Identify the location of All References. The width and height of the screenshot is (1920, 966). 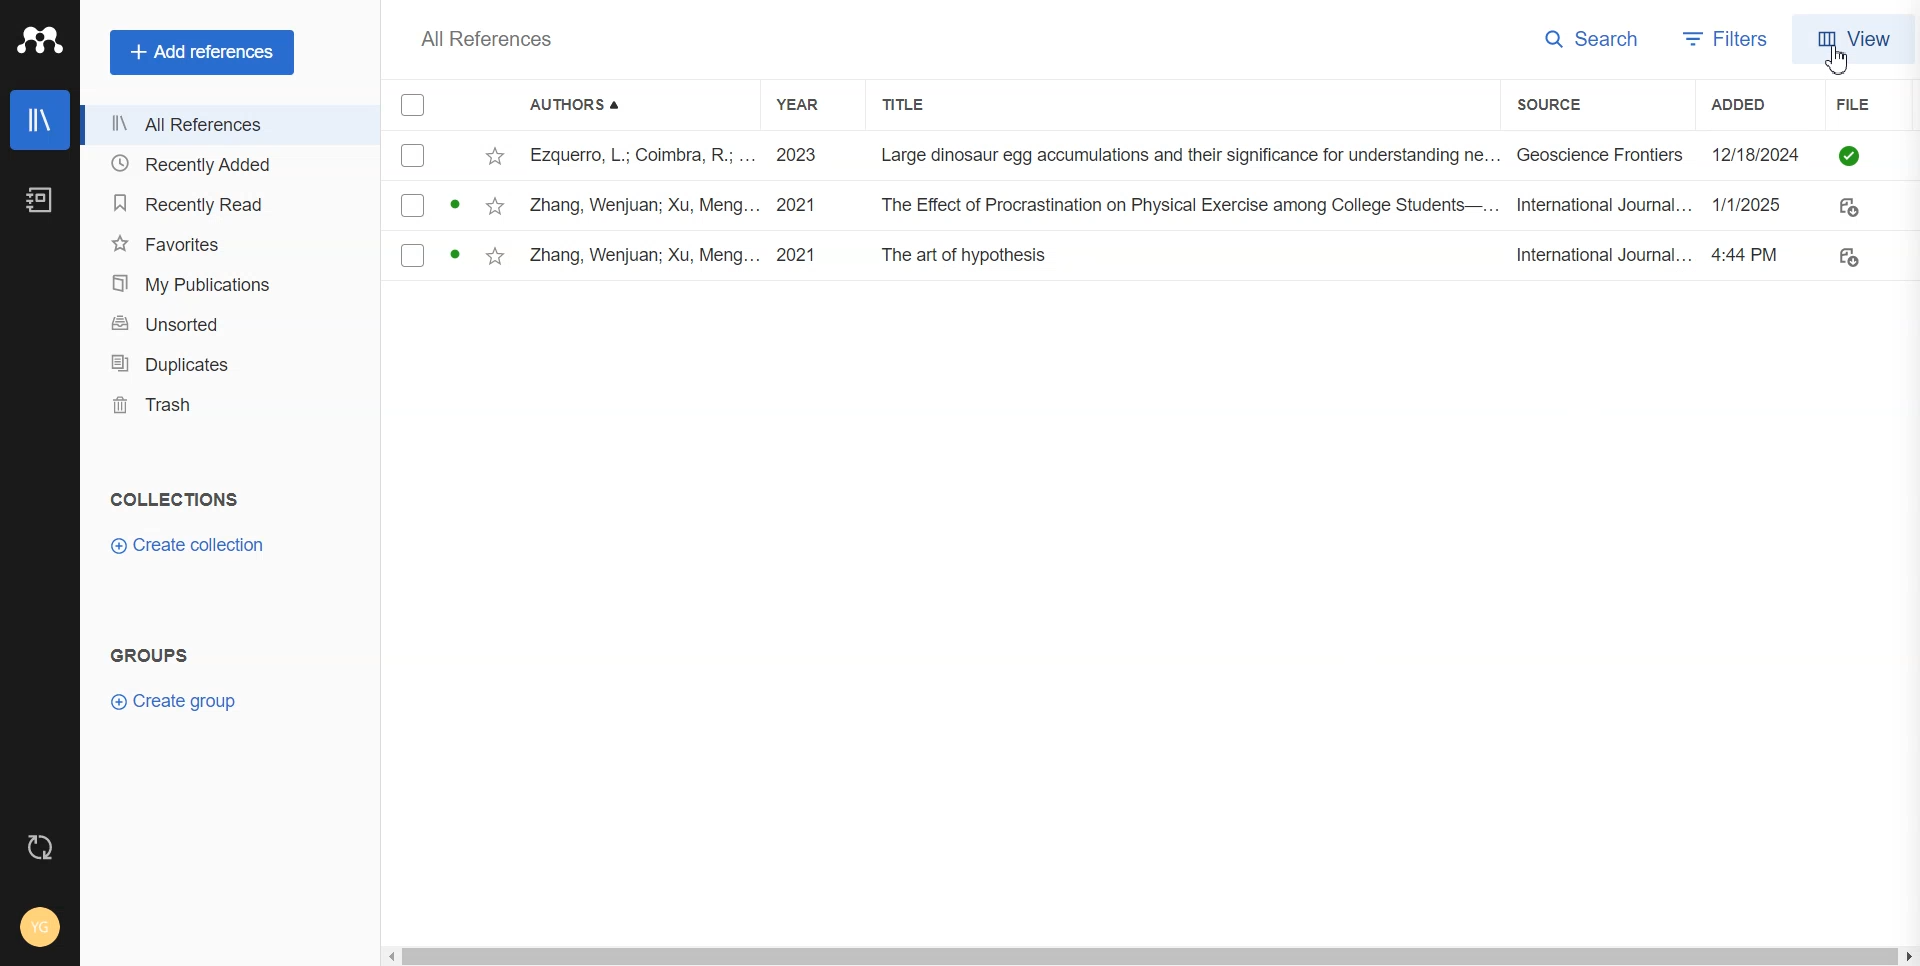
(487, 39).